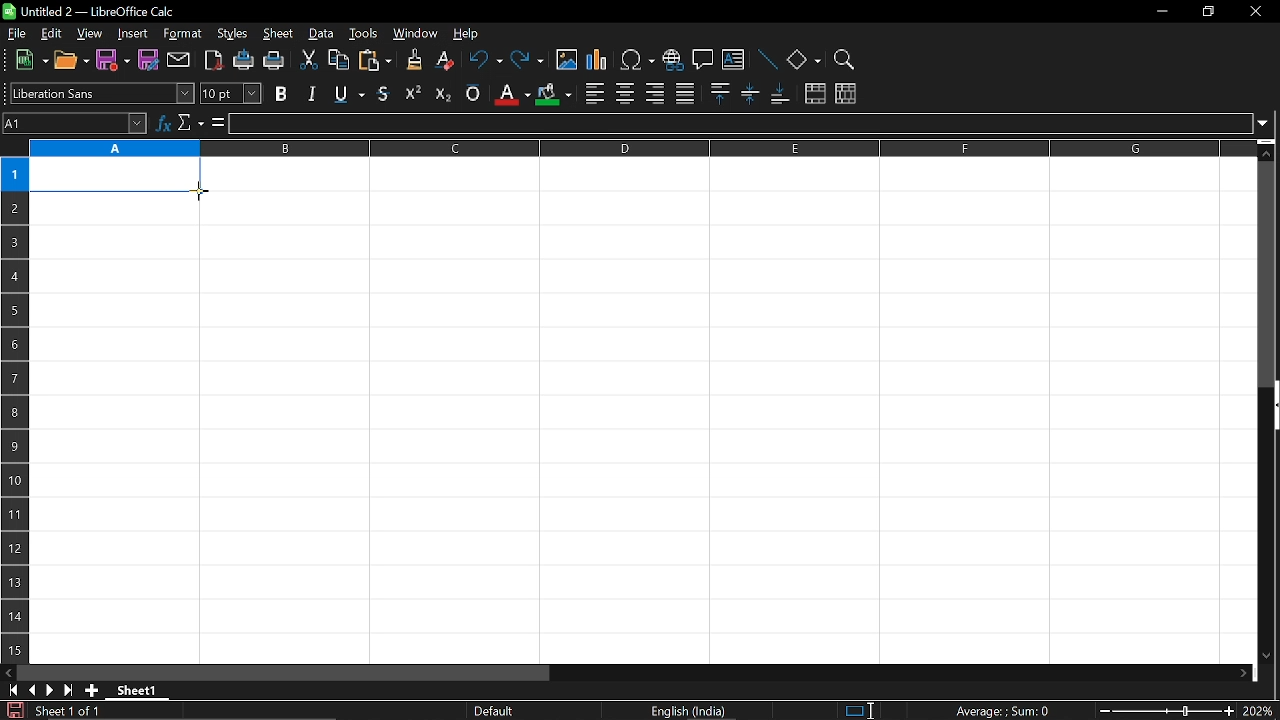 The image size is (1280, 720). Describe the element at coordinates (177, 59) in the screenshot. I see `attach` at that location.